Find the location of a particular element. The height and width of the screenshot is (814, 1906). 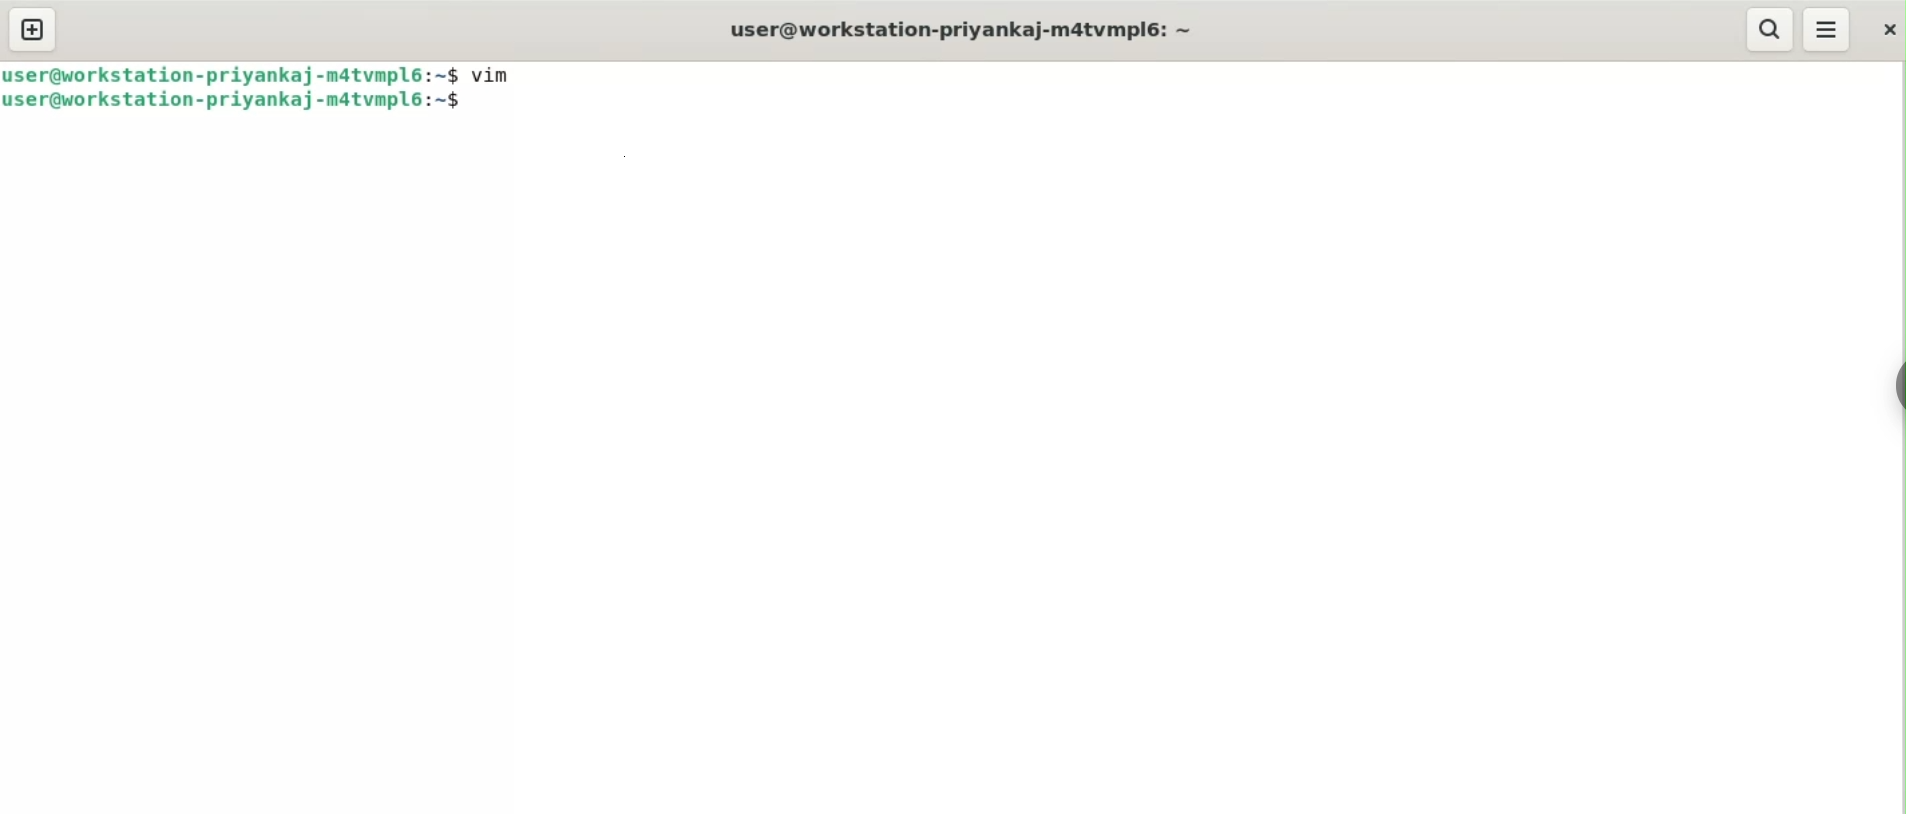

user@workstation-priyankaj-m4tvmpl6: ~ is located at coordinates (963, 27).